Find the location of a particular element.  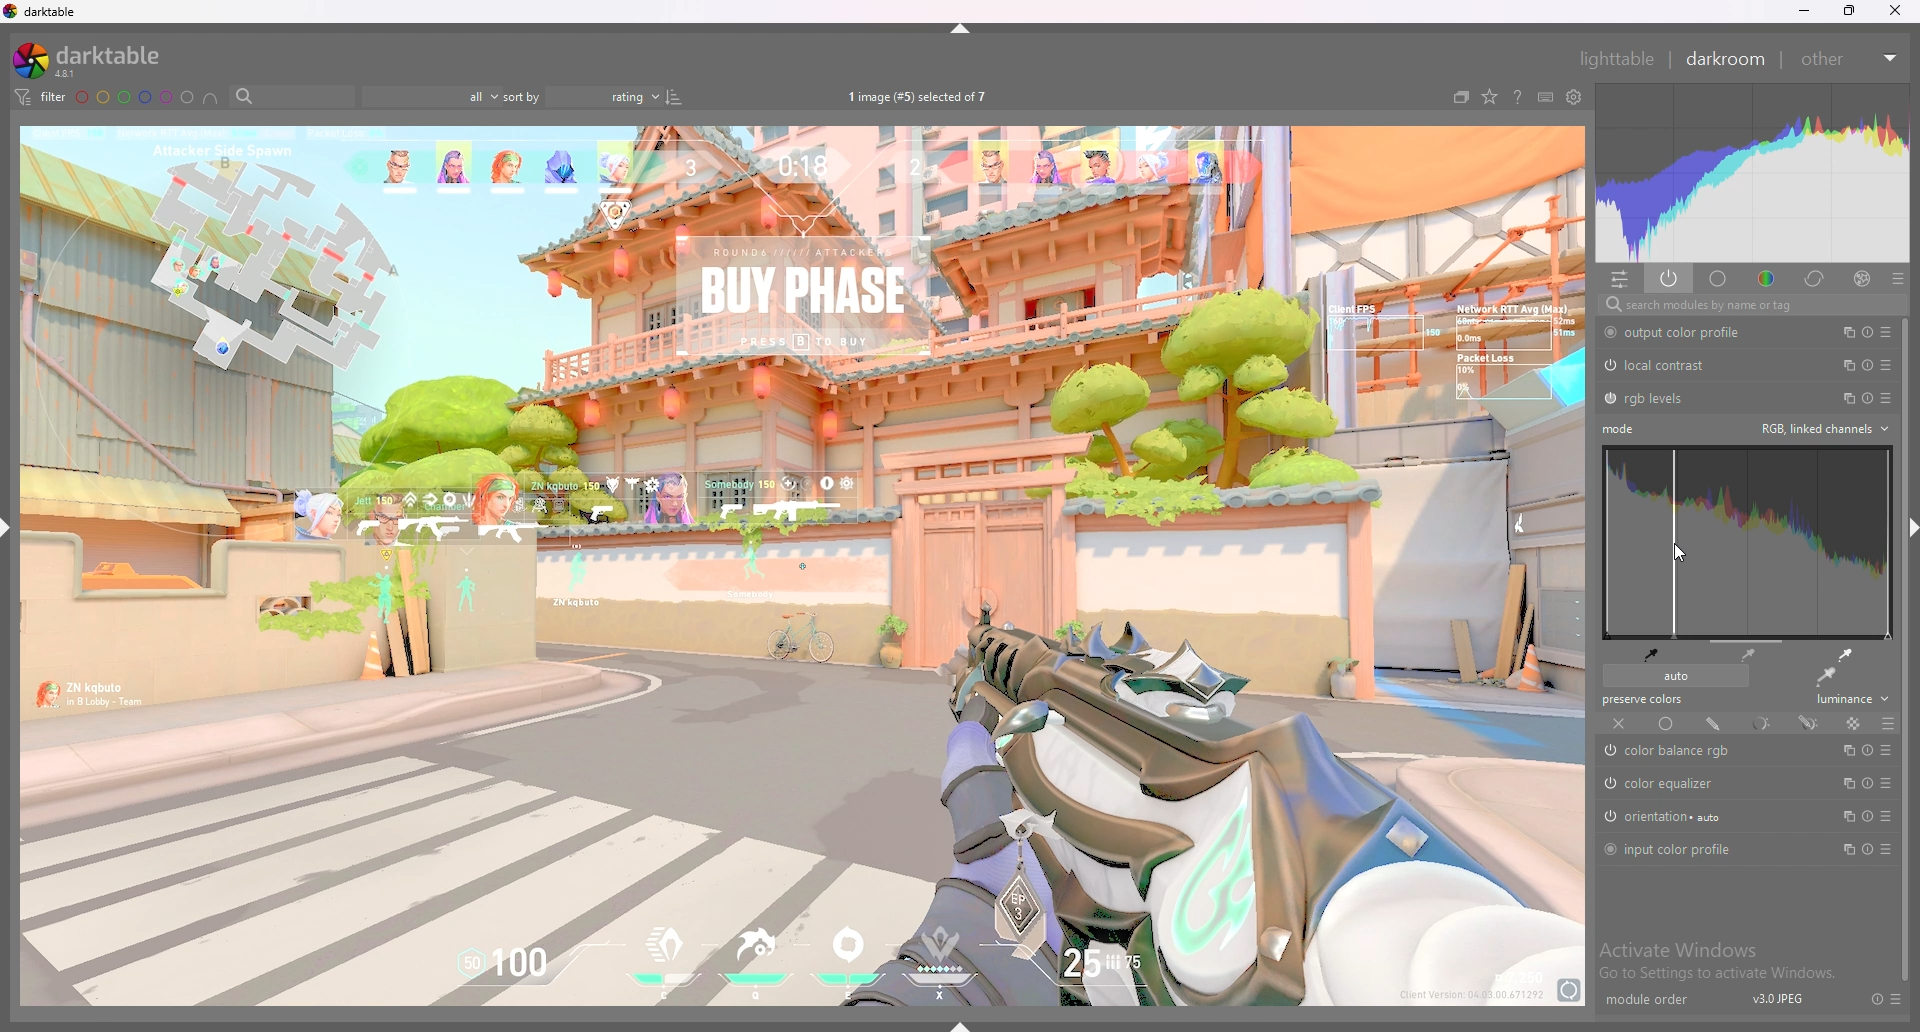

module order is located at coordinates (1646, 1001).